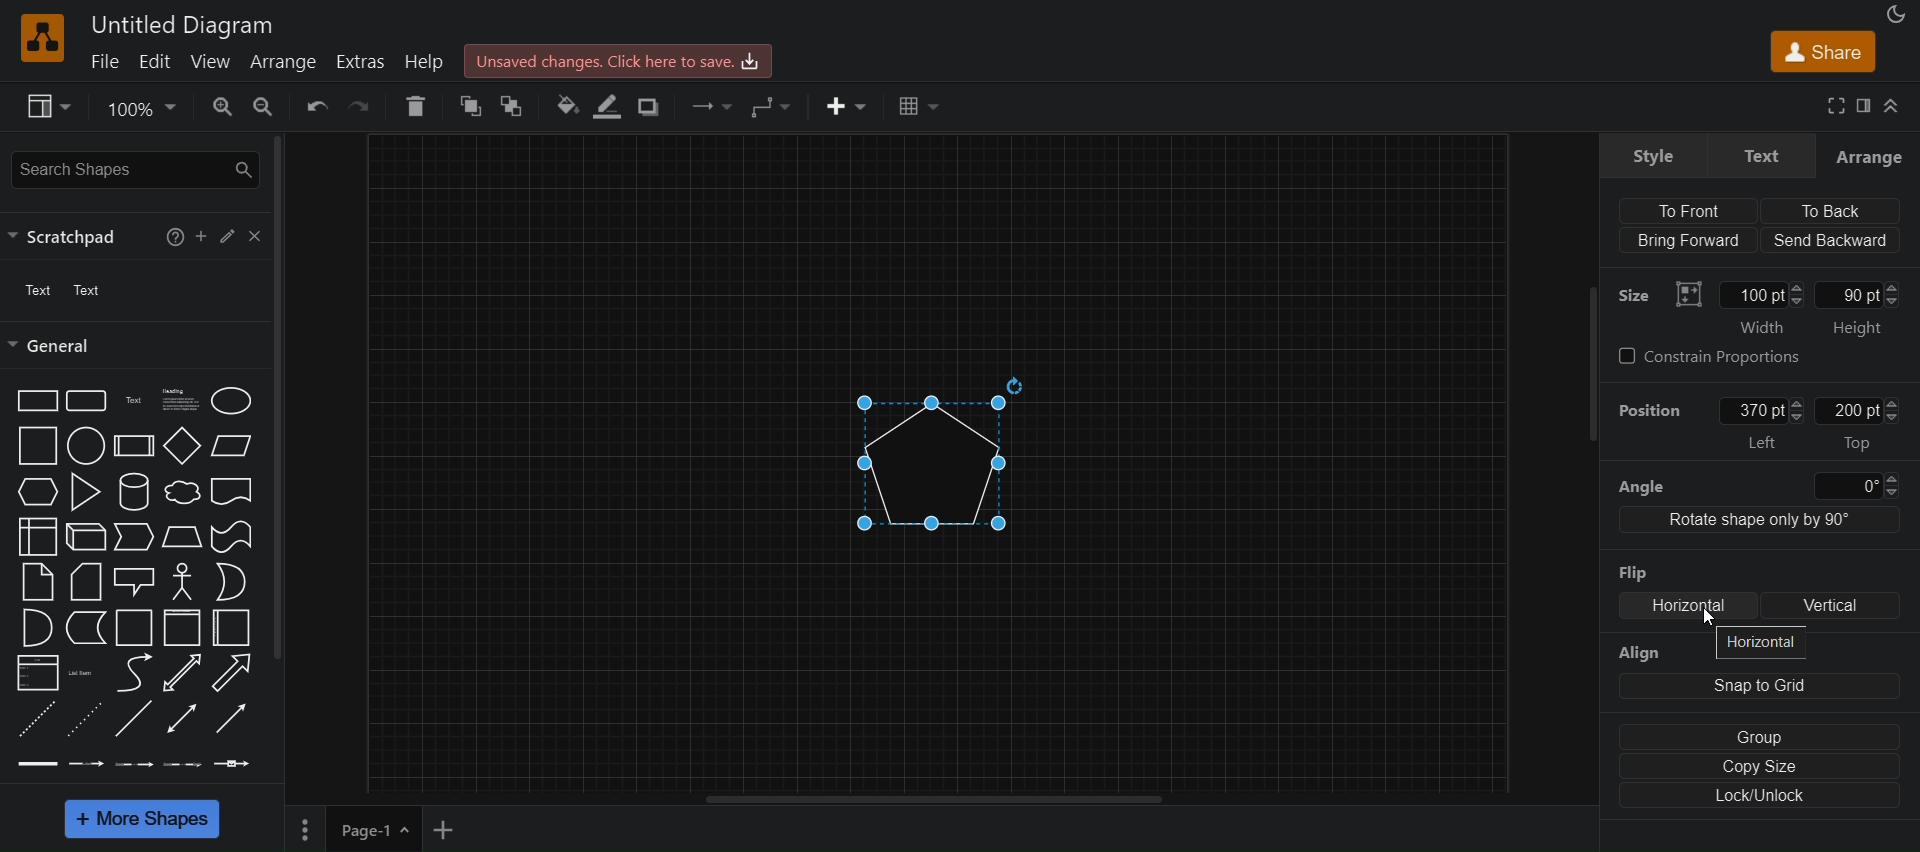 The width and height of the screenshot is (1920, 852). I want to click on line color, so click(608, 106).